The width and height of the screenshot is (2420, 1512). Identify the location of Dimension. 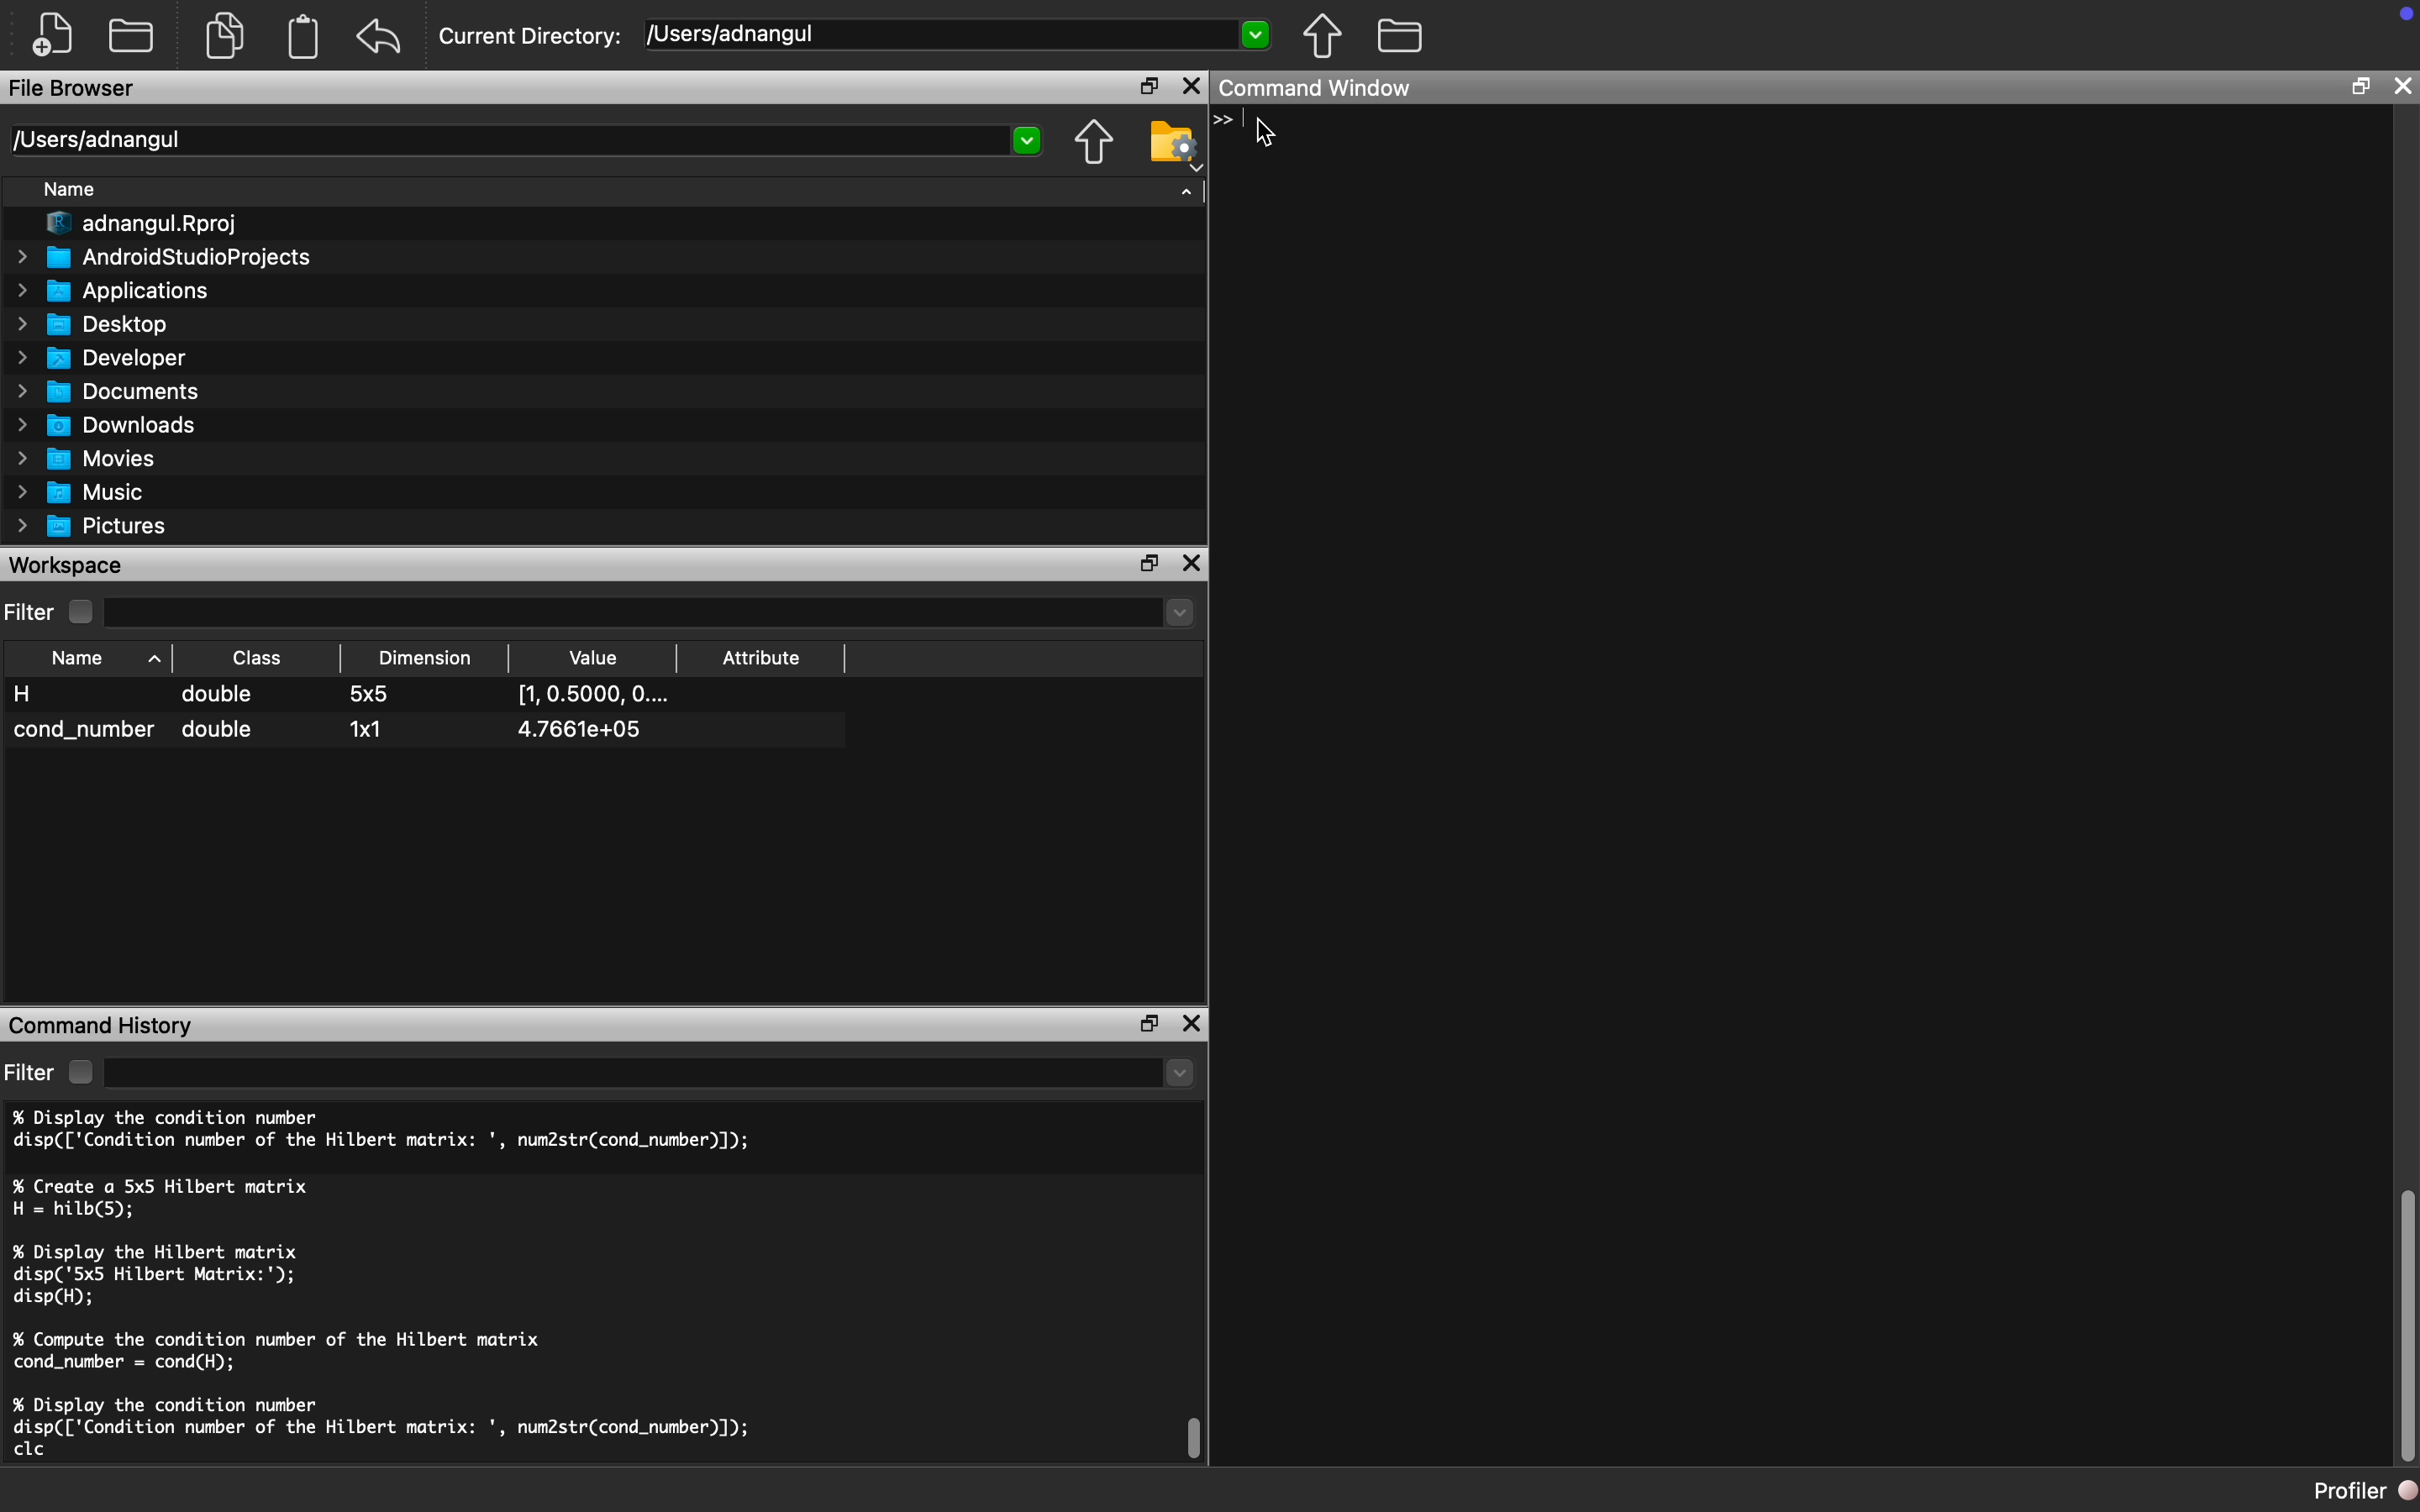
(432, 659).